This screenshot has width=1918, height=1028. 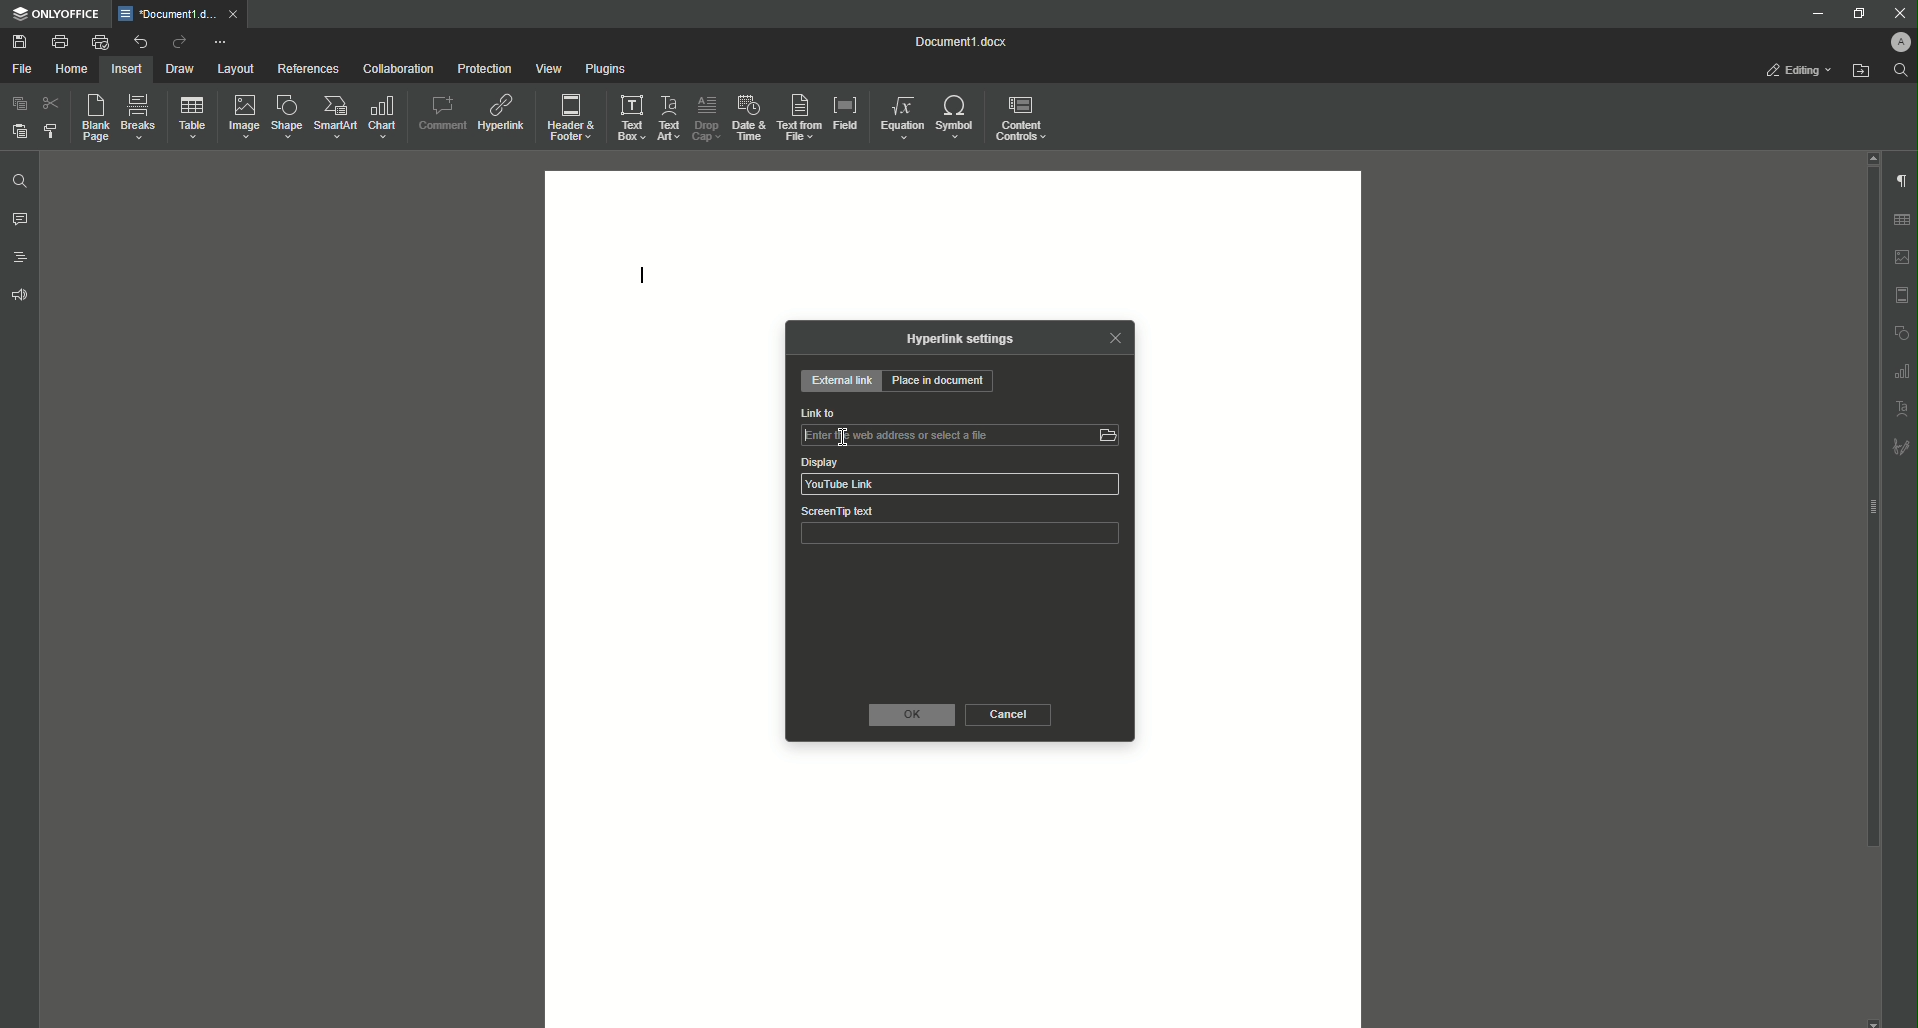 What do you see at coordinates (286, 116) in the screenshot?
I see `Shape` at bounding box center [286, 116].